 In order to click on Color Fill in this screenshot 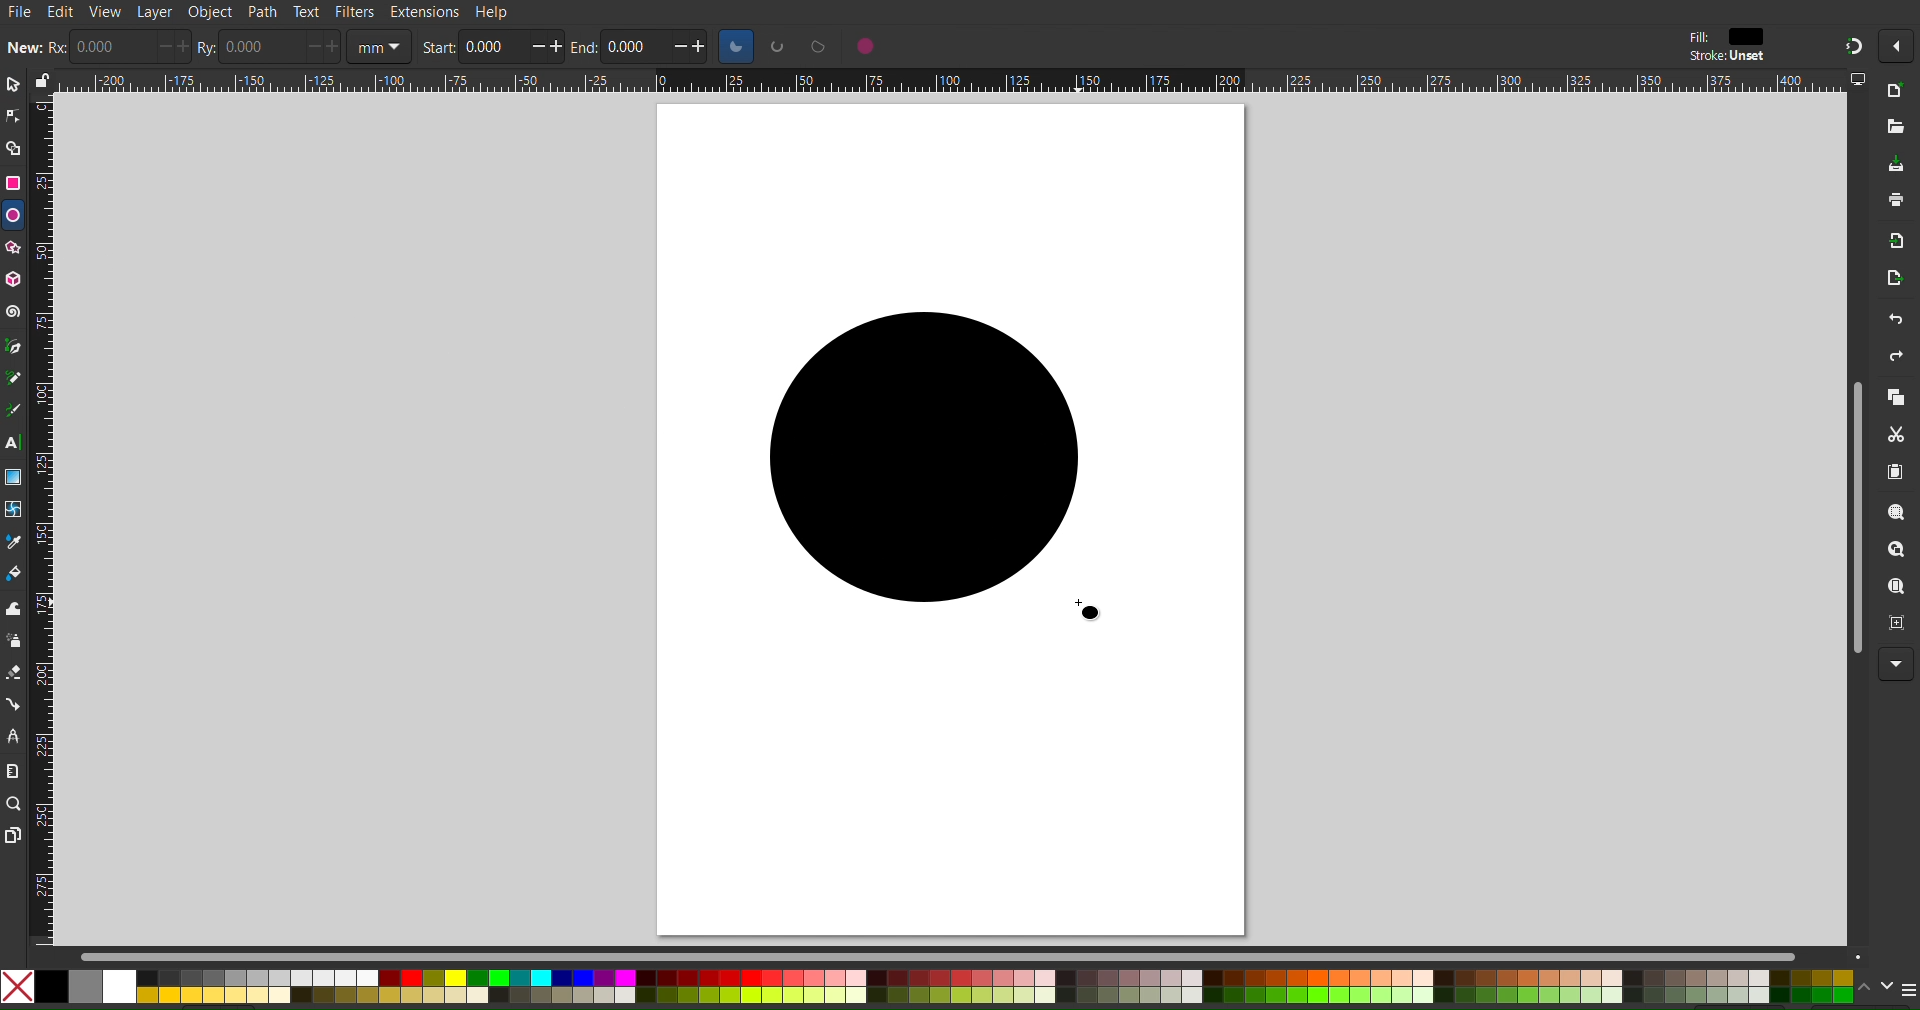, I will do `click(14, 573)`.